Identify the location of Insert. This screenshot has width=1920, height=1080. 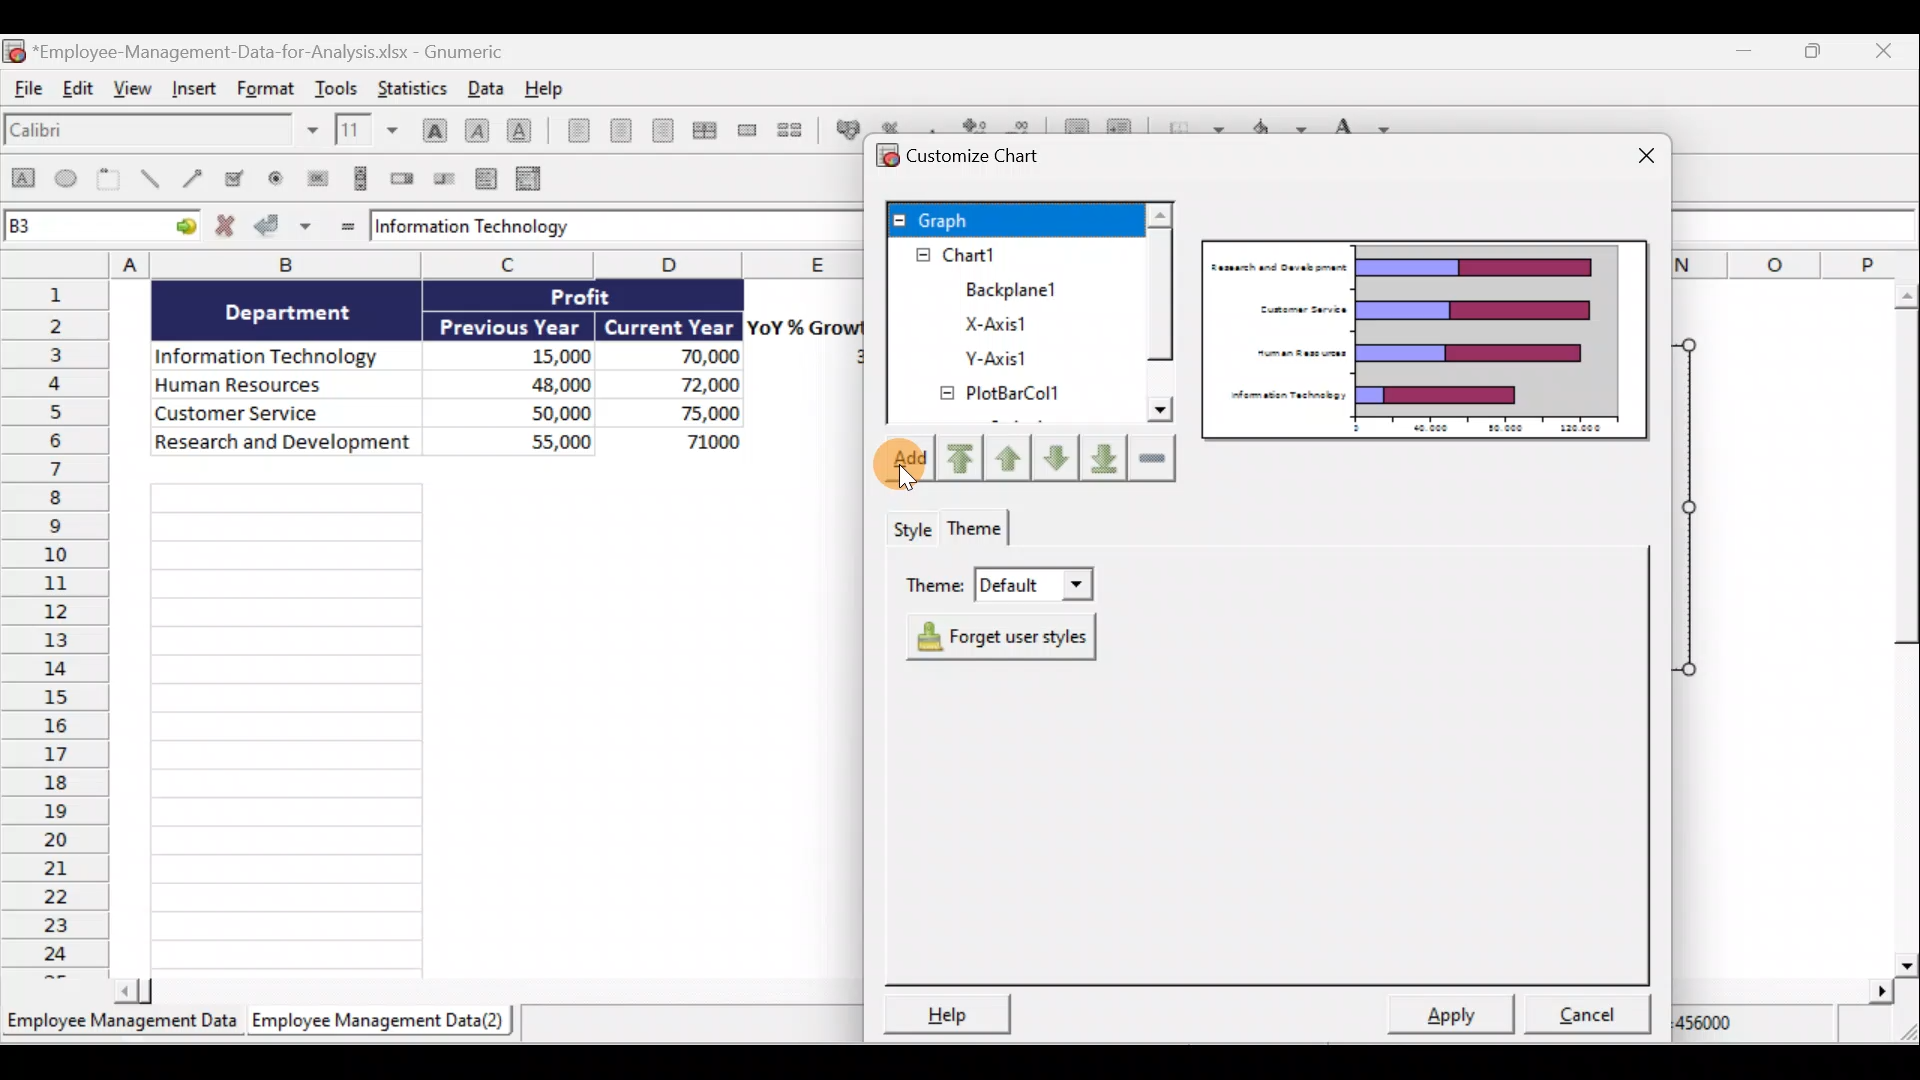
(196, 95).